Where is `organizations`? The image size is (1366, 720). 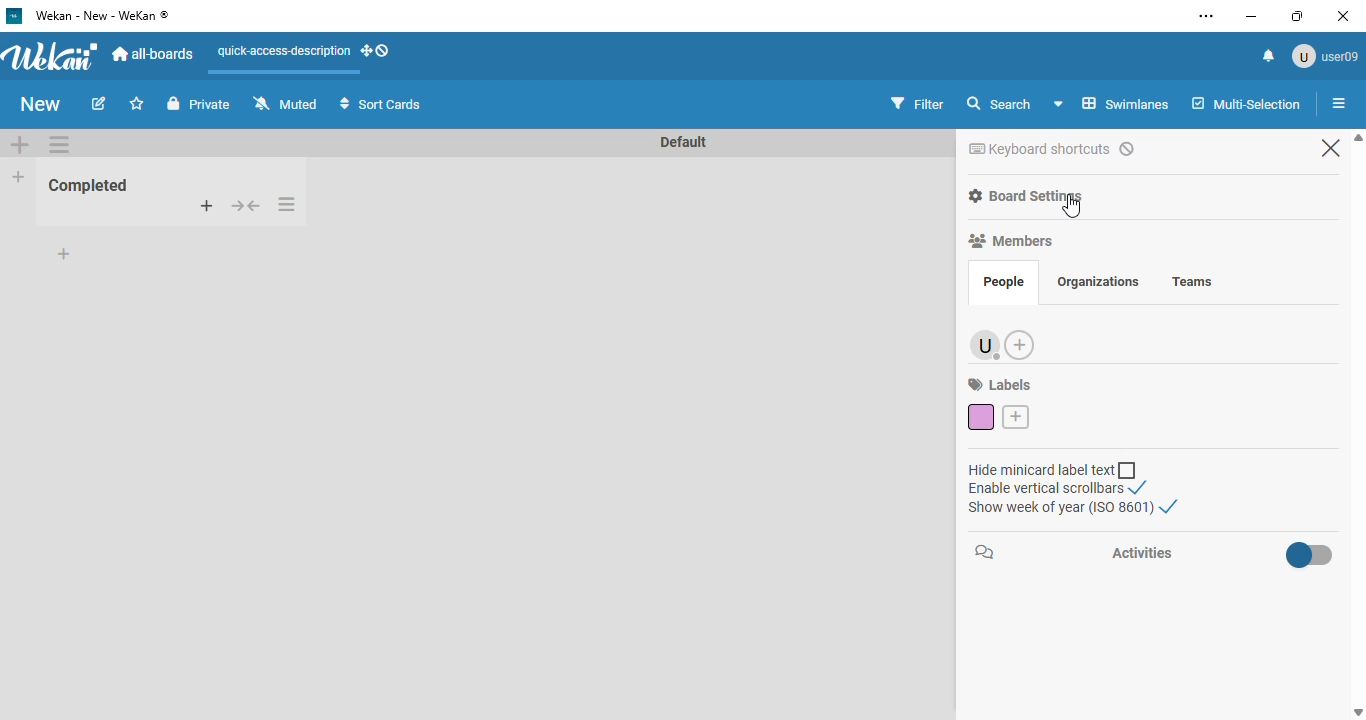 organizations is located at coordinates (1097, 281).